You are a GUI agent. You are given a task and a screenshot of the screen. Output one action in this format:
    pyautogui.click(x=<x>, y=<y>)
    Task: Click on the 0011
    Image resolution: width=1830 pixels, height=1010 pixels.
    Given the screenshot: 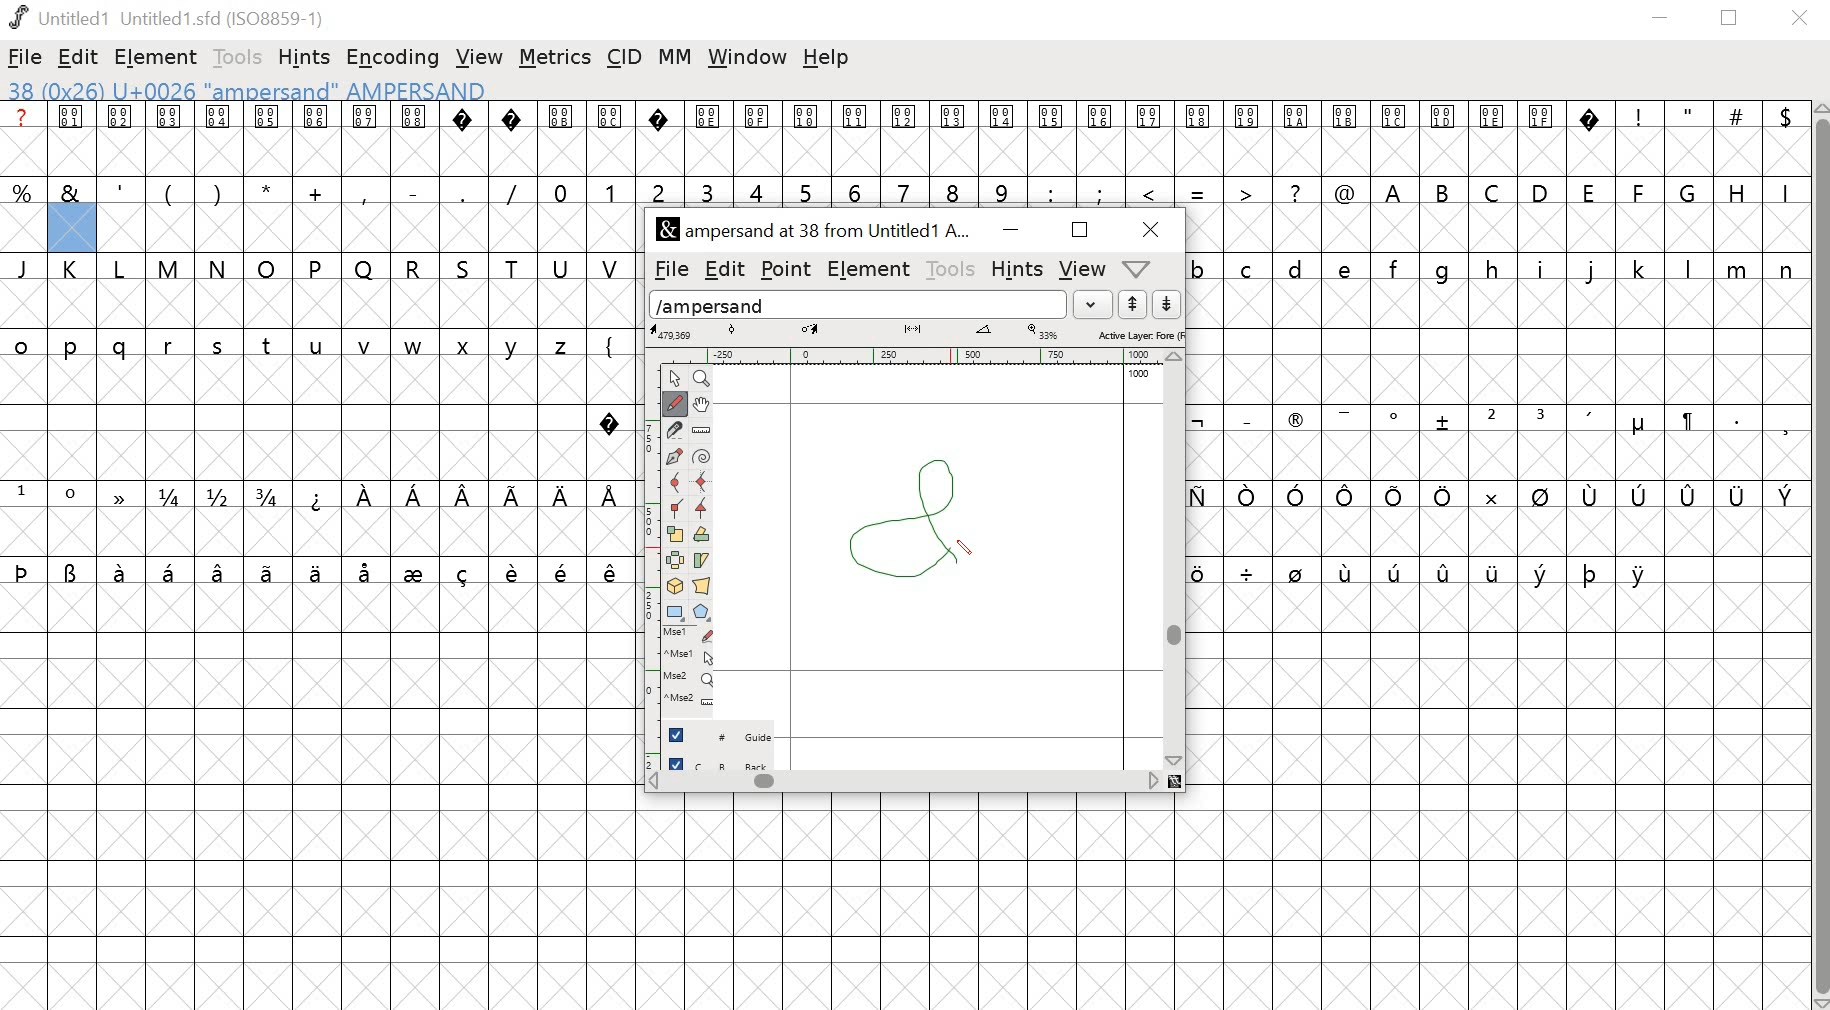 What is the action you would take?
    pyautogui.click(x=860, y=138)
    